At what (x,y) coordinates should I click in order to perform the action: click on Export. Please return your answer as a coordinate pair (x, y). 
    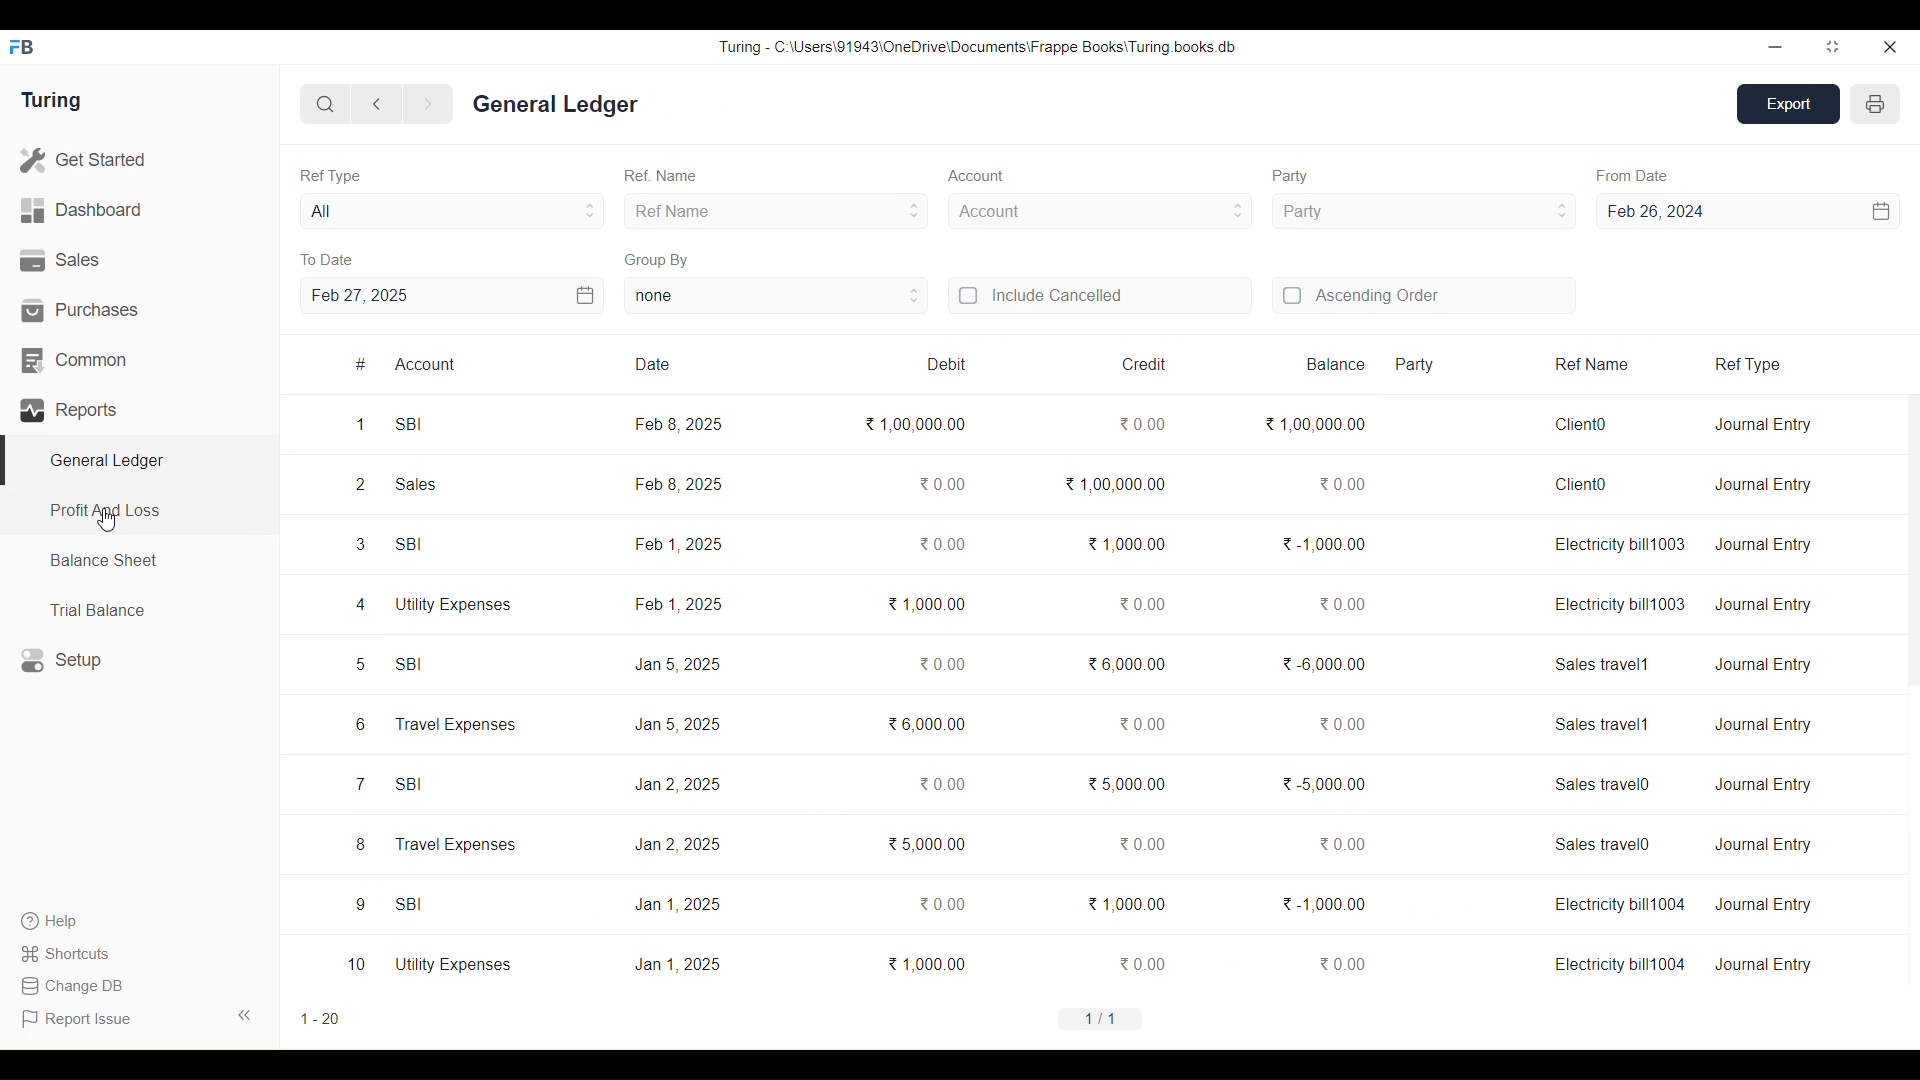
    Looking at the image, I should click on (1789, 104).